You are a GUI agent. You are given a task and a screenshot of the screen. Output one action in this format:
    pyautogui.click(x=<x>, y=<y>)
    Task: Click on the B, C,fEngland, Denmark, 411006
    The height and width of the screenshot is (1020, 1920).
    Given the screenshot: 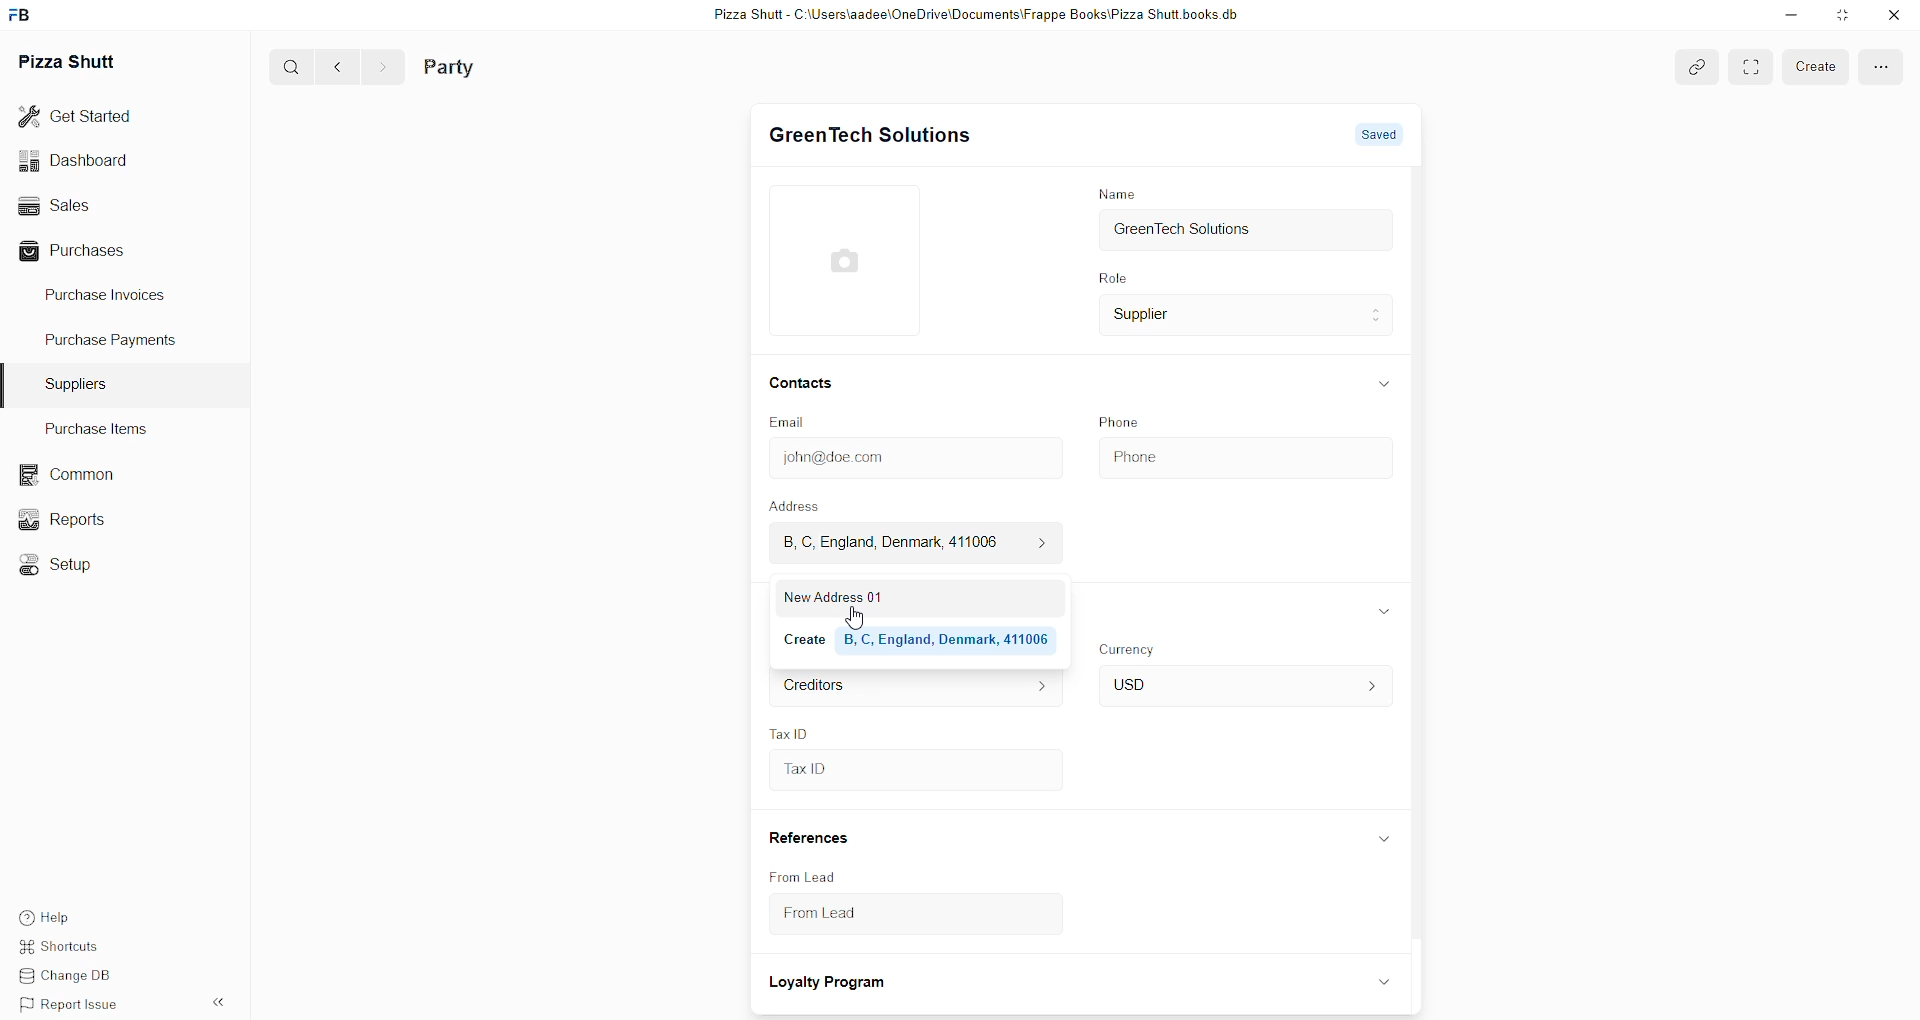 What is the action you would take?
    pyautogui.click(x=909, y=543)
    